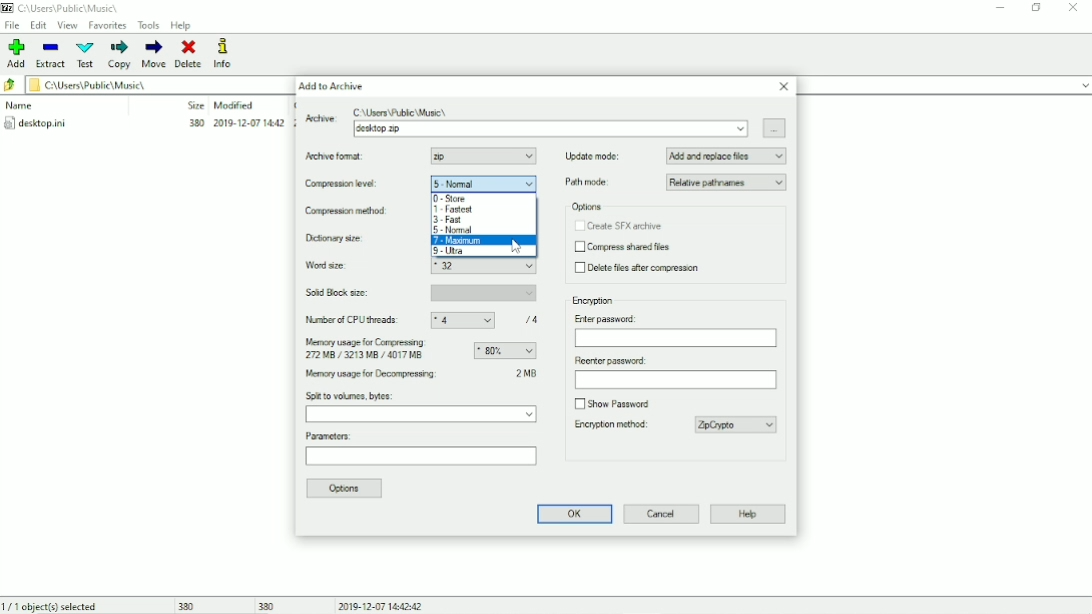 Image resolution: width=1092 pixels, height=614 pixels. Describe the element at coordinates (527, 120) in the screenshot. I see `Archive` at that location.